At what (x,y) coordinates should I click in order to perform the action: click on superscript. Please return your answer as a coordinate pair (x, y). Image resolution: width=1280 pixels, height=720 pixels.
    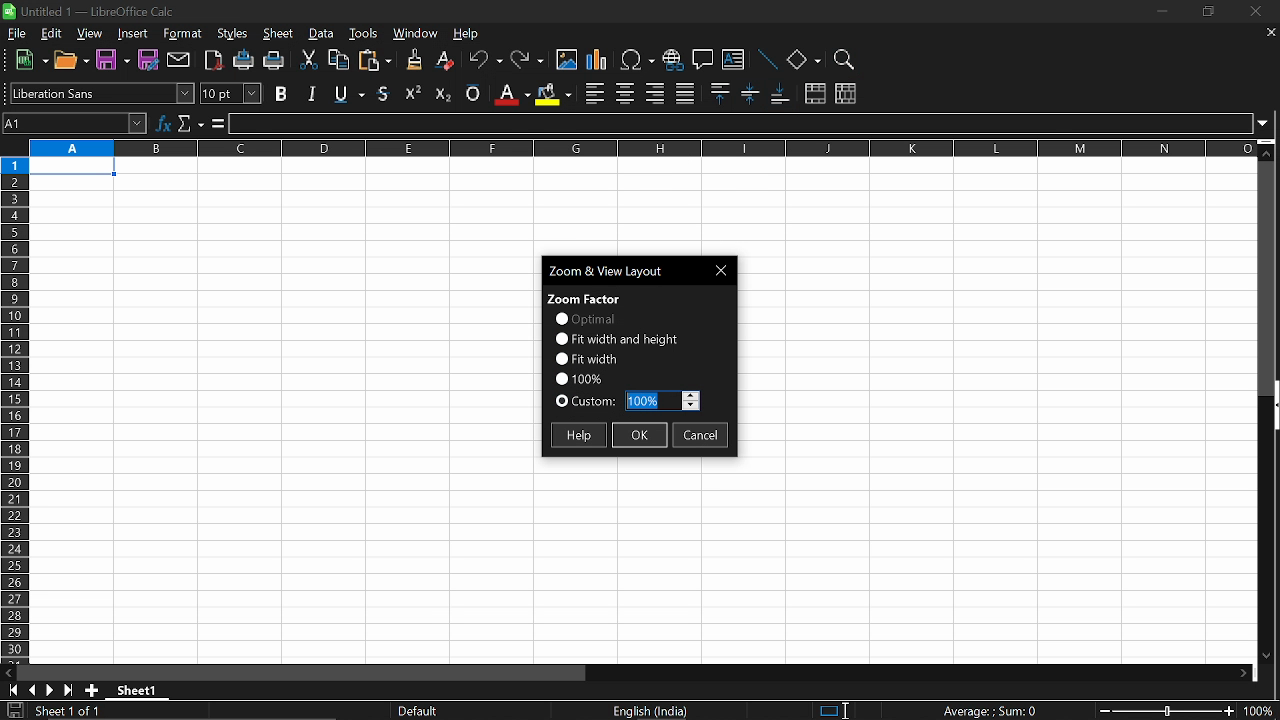
    Looking at the image, I should click on (414, 92).